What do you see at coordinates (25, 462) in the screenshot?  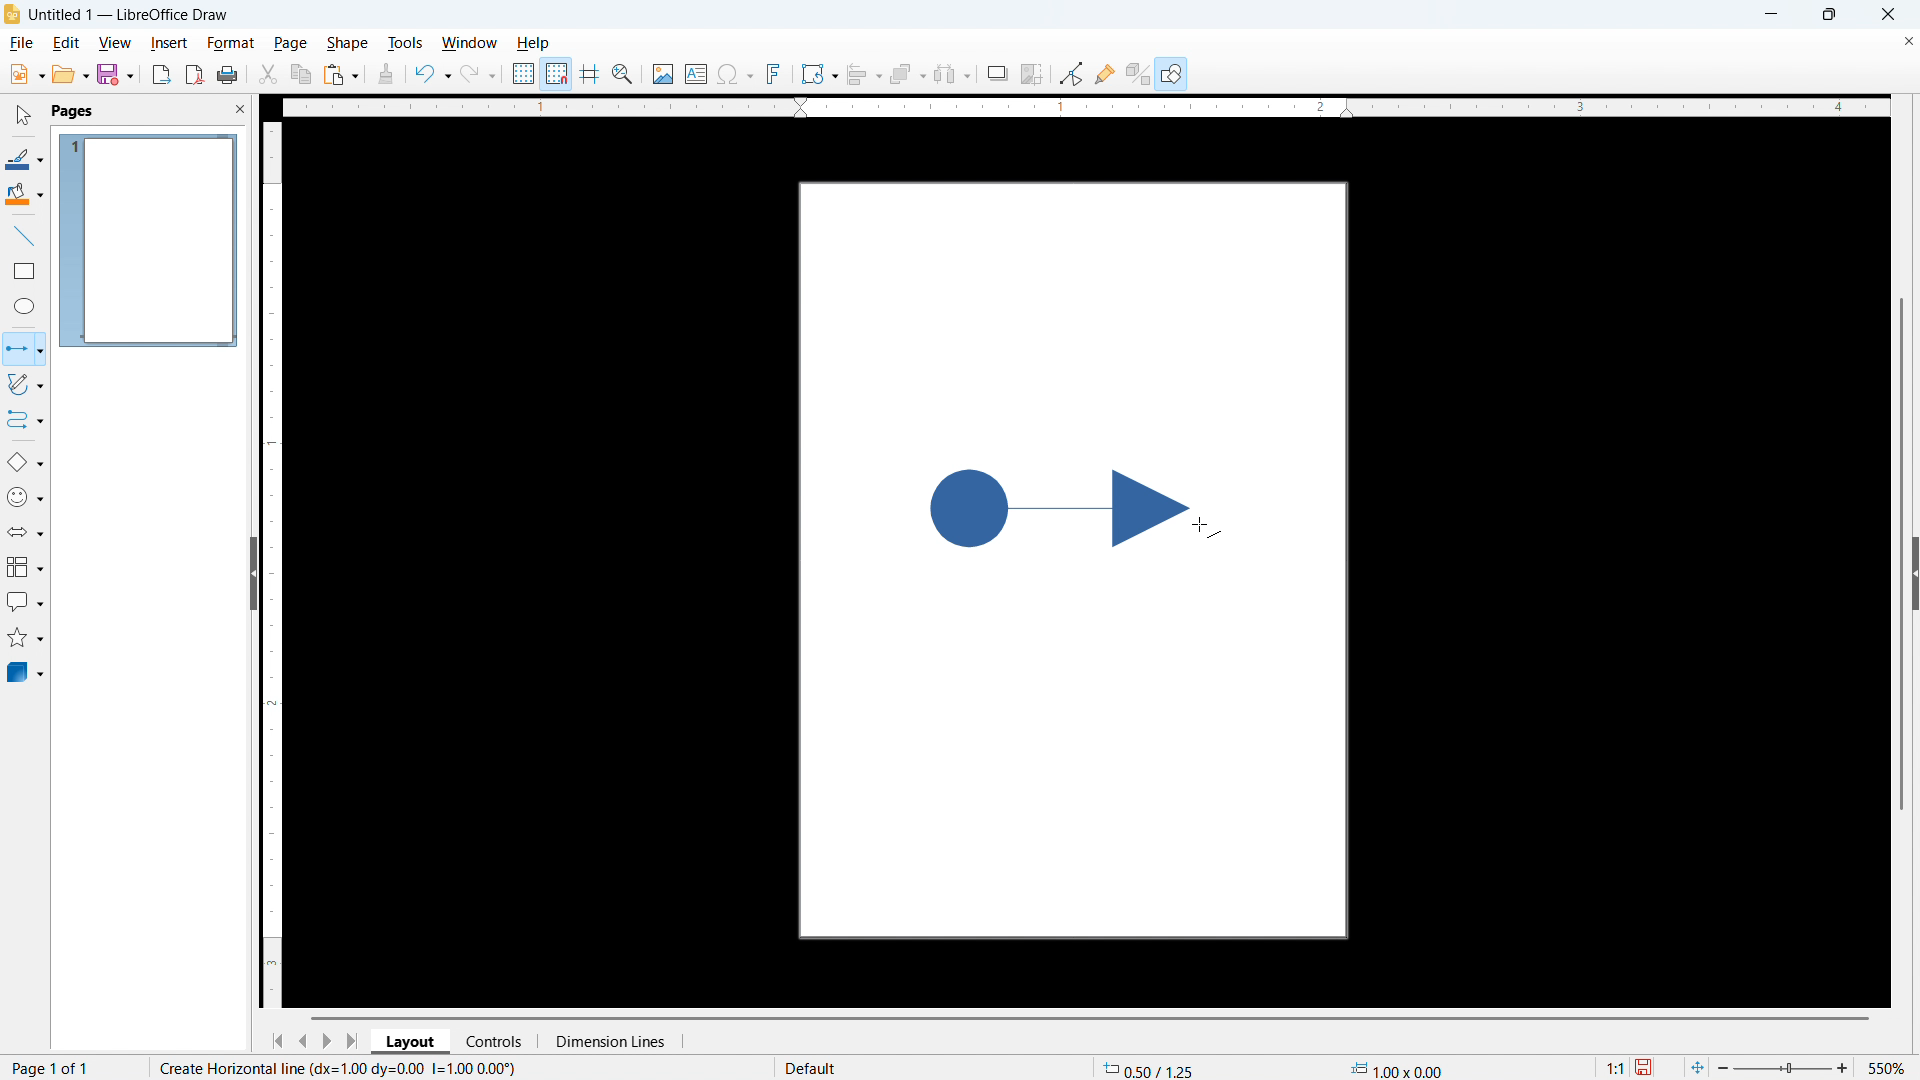 I see `Basic shapes ` at bounding box center [25, 462].